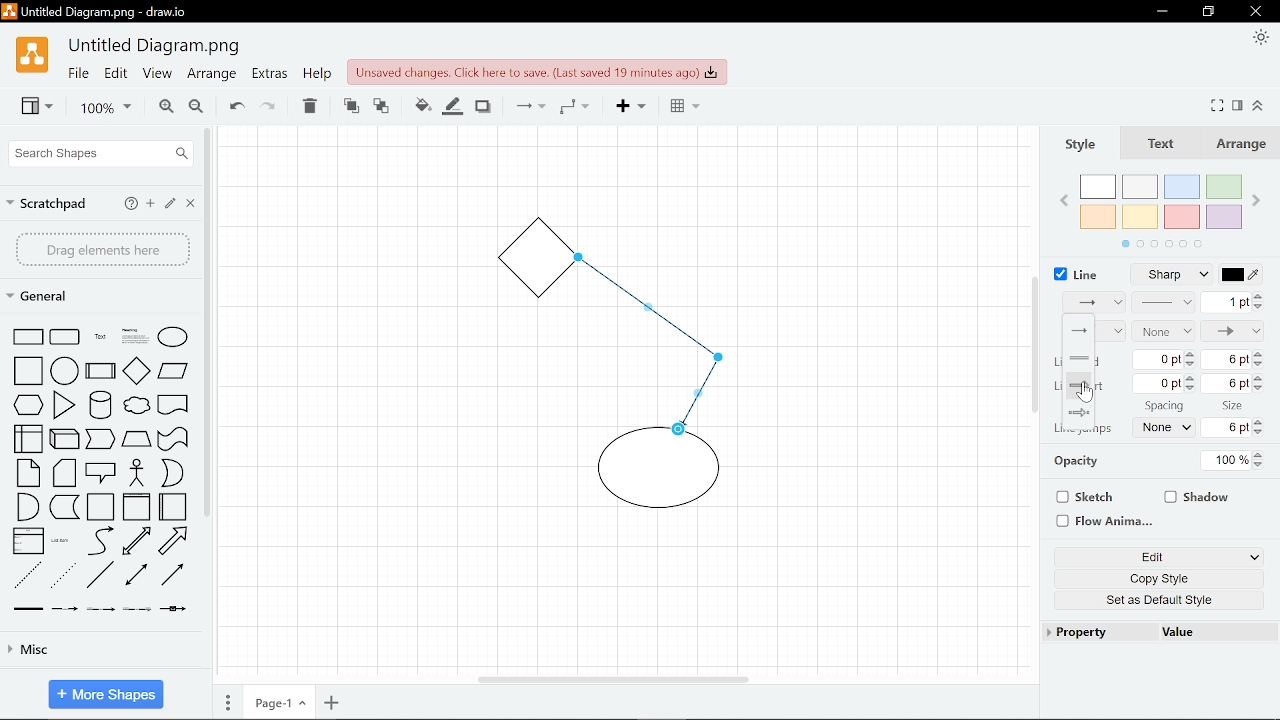 Image resolution: width=1280 pixels, height=720 pixels. I want to click on cursor, so click(1085, 394).